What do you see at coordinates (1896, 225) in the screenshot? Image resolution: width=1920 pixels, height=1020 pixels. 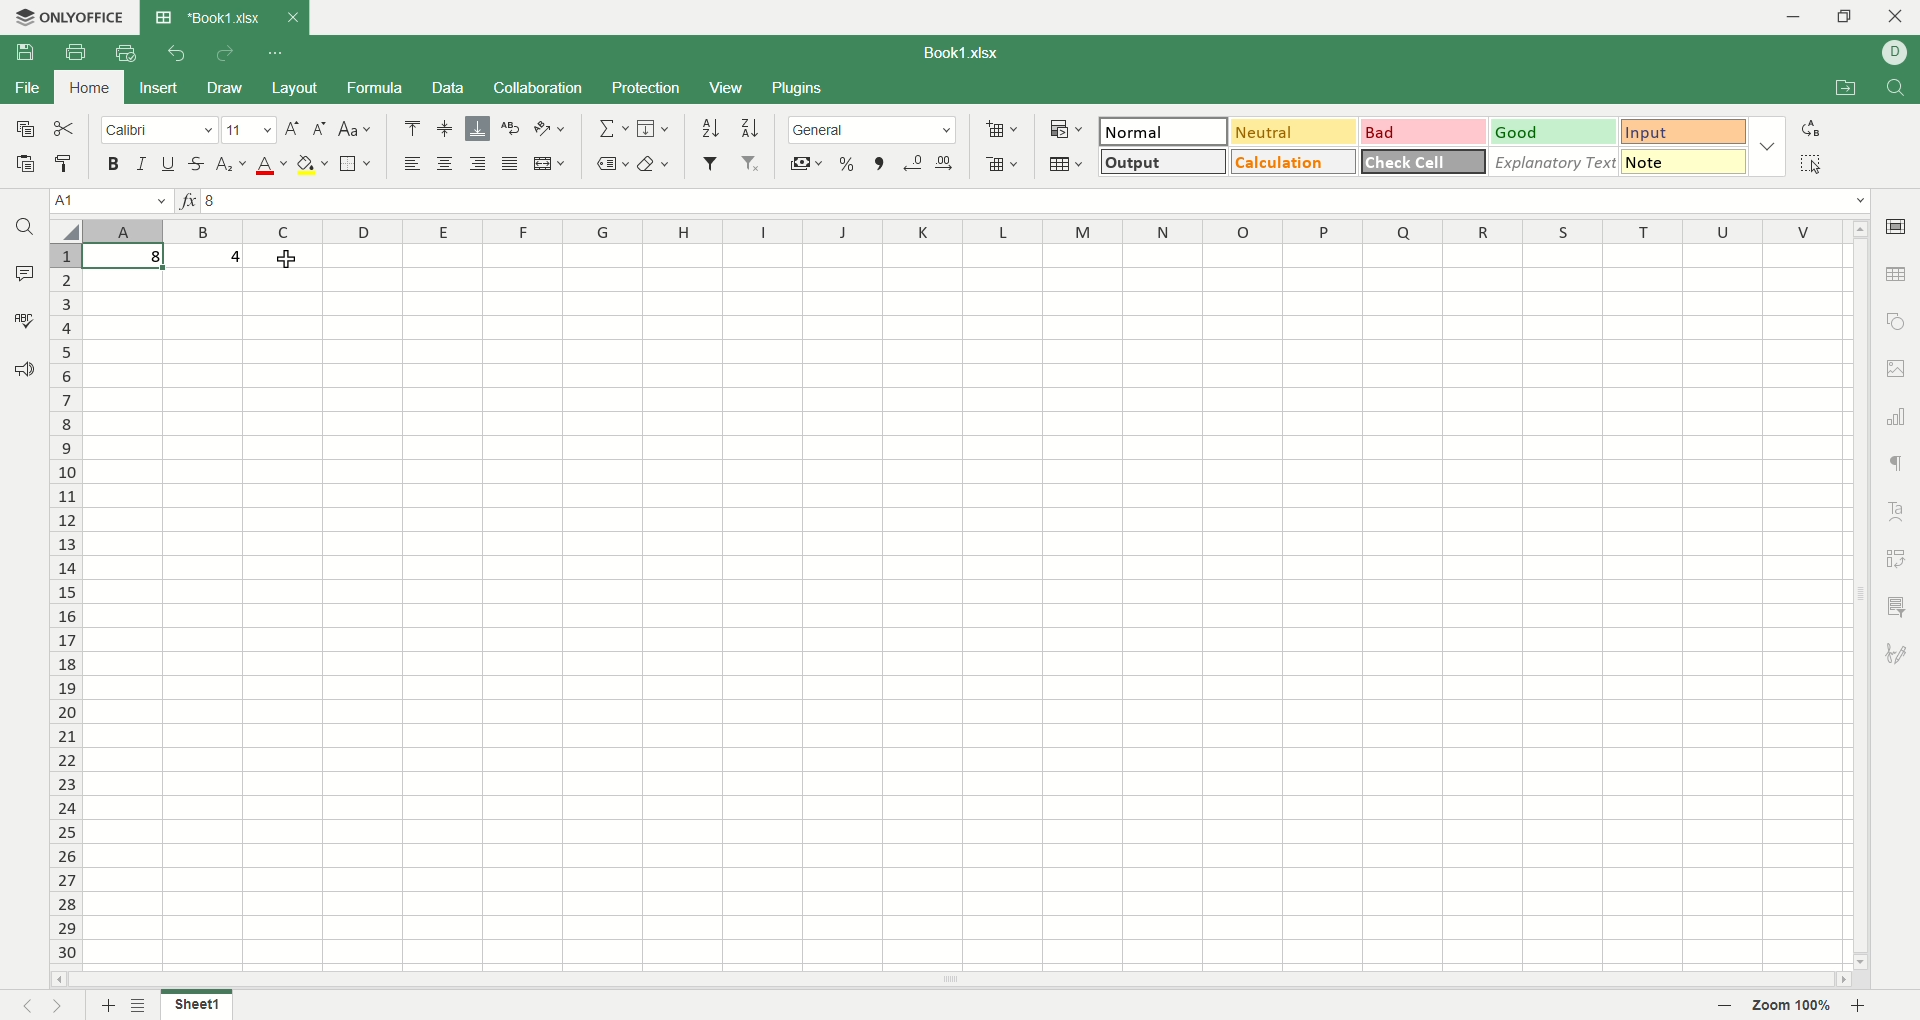 I see `cell settings` at bounding box center [1896, 225].